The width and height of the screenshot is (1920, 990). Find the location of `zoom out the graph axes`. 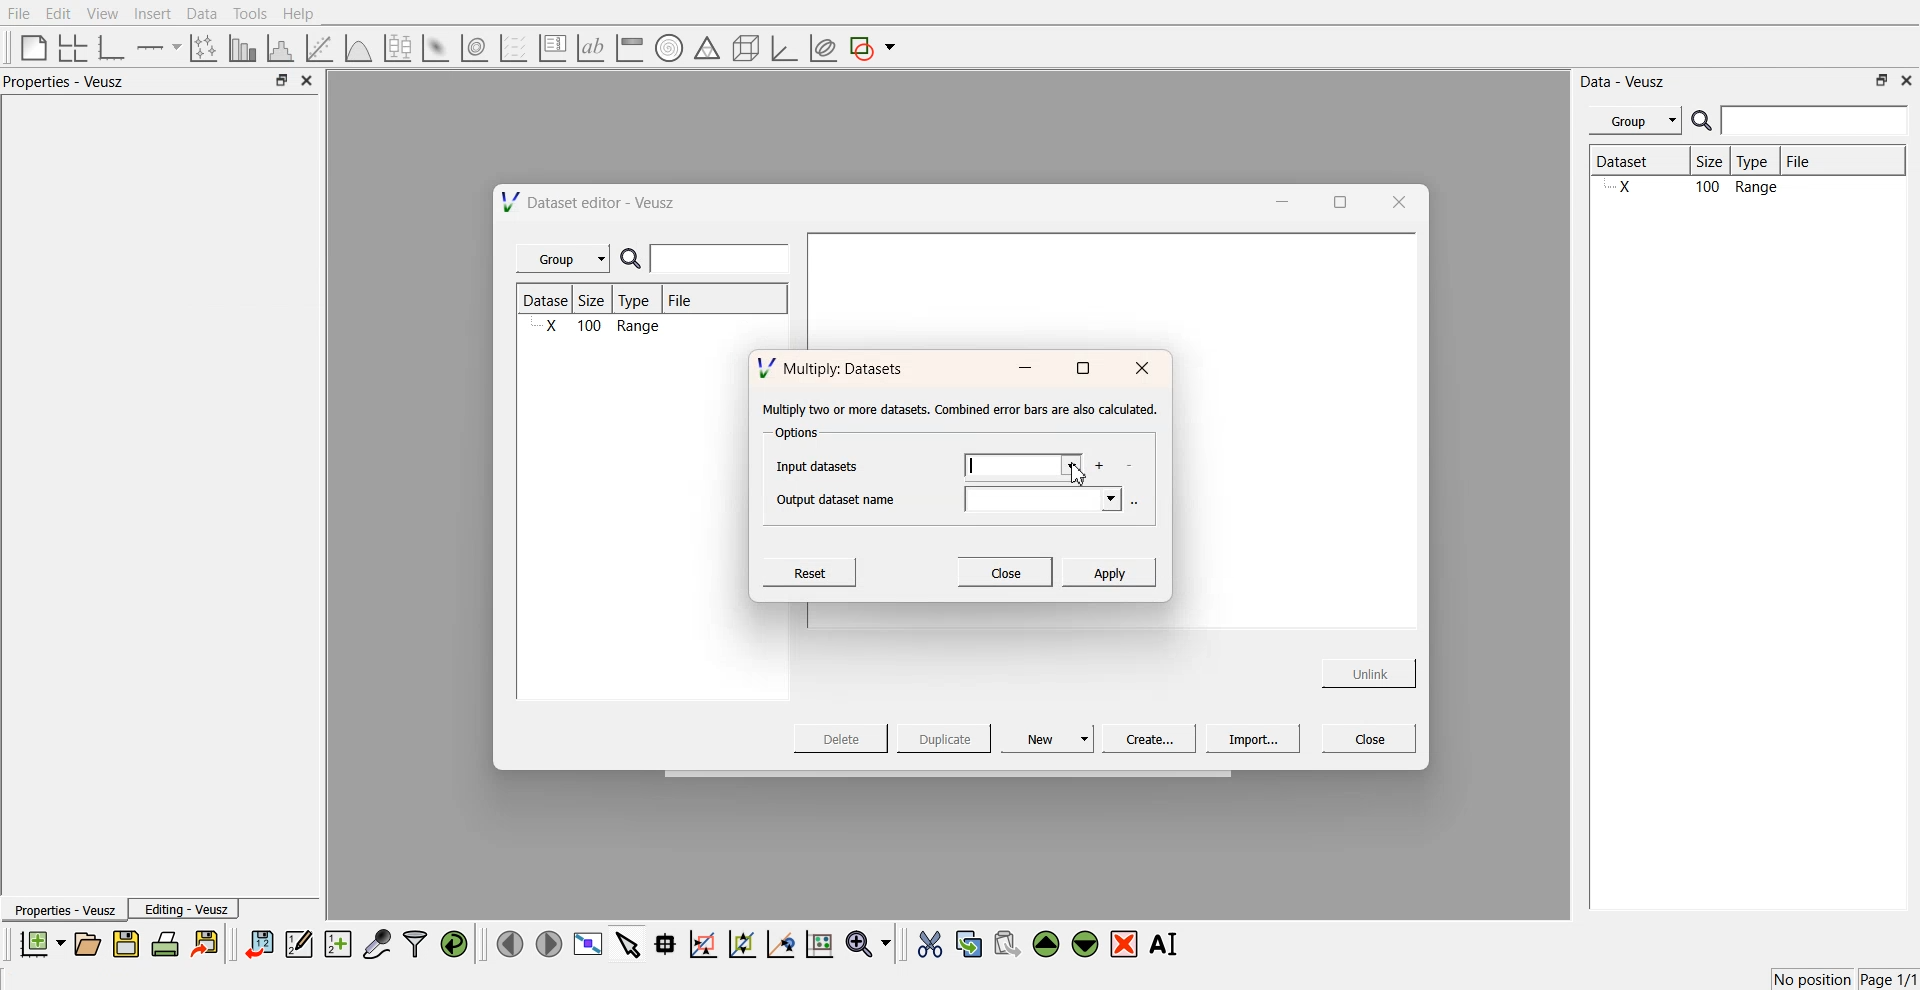

zoom out the graph axes is located at coordinates (740, 943).